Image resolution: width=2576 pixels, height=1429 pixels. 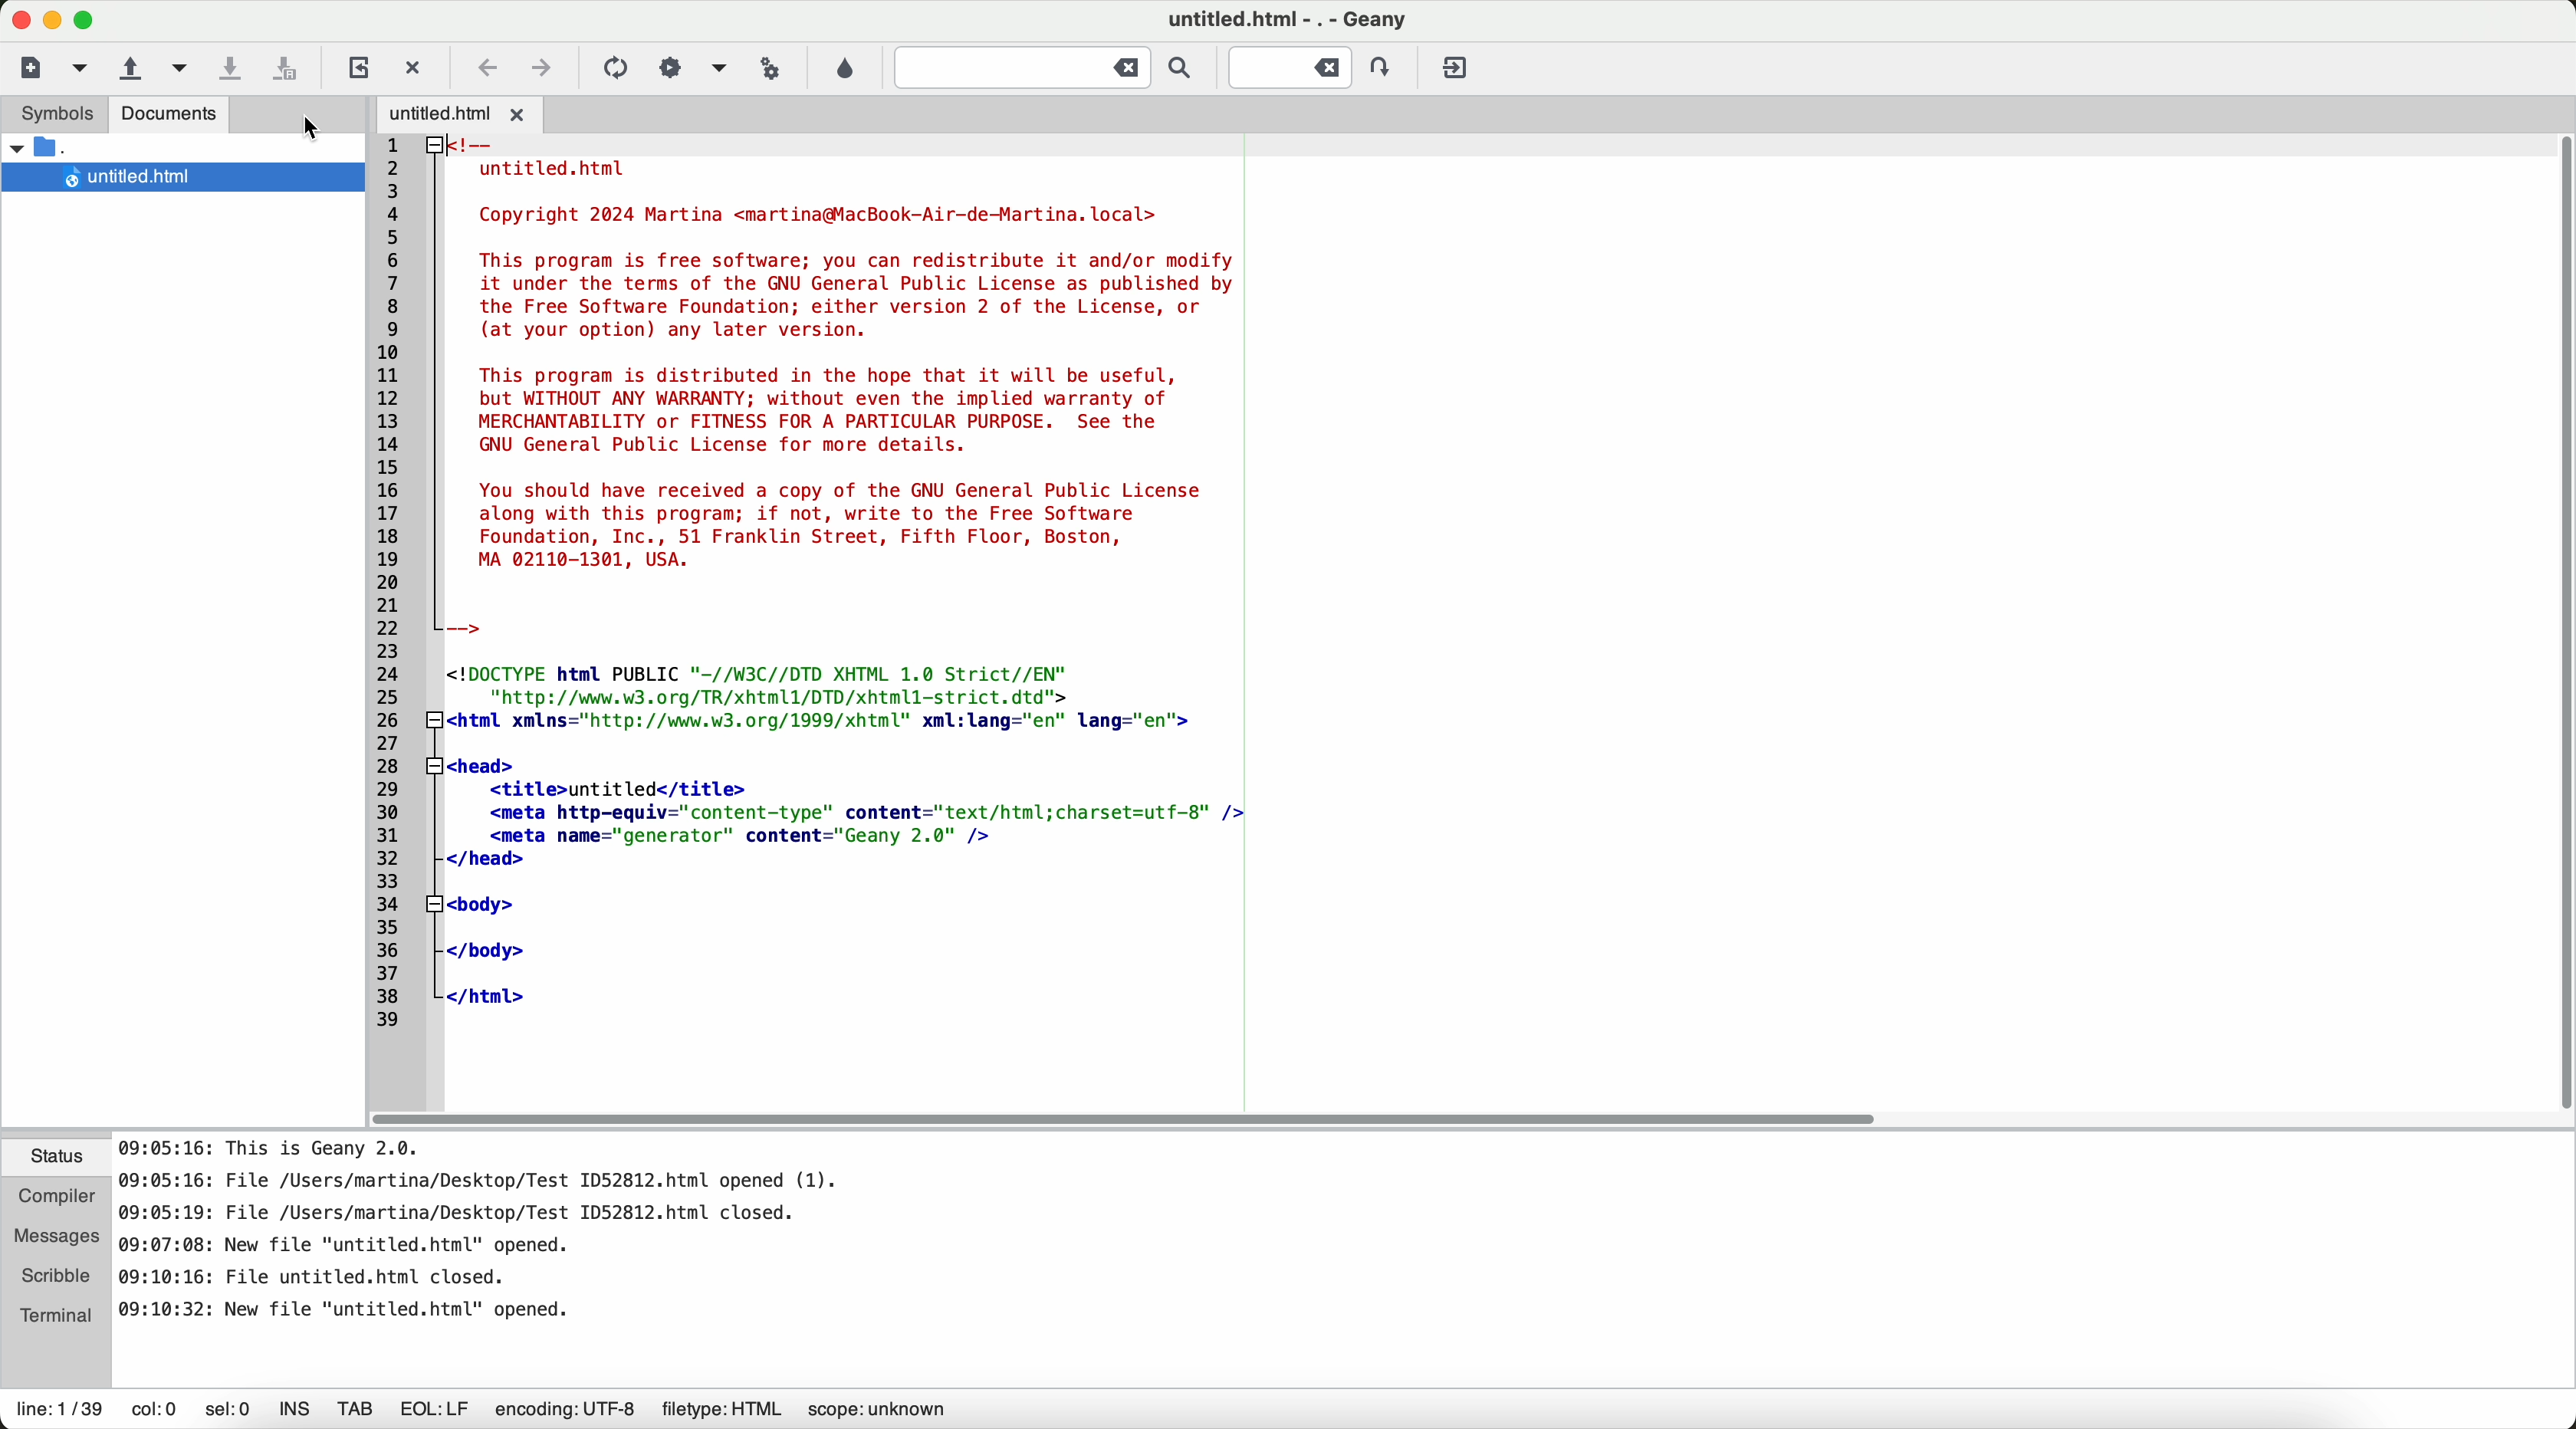 I want to click on jump to the entered text in the current file, so click(x=1048, y=69).